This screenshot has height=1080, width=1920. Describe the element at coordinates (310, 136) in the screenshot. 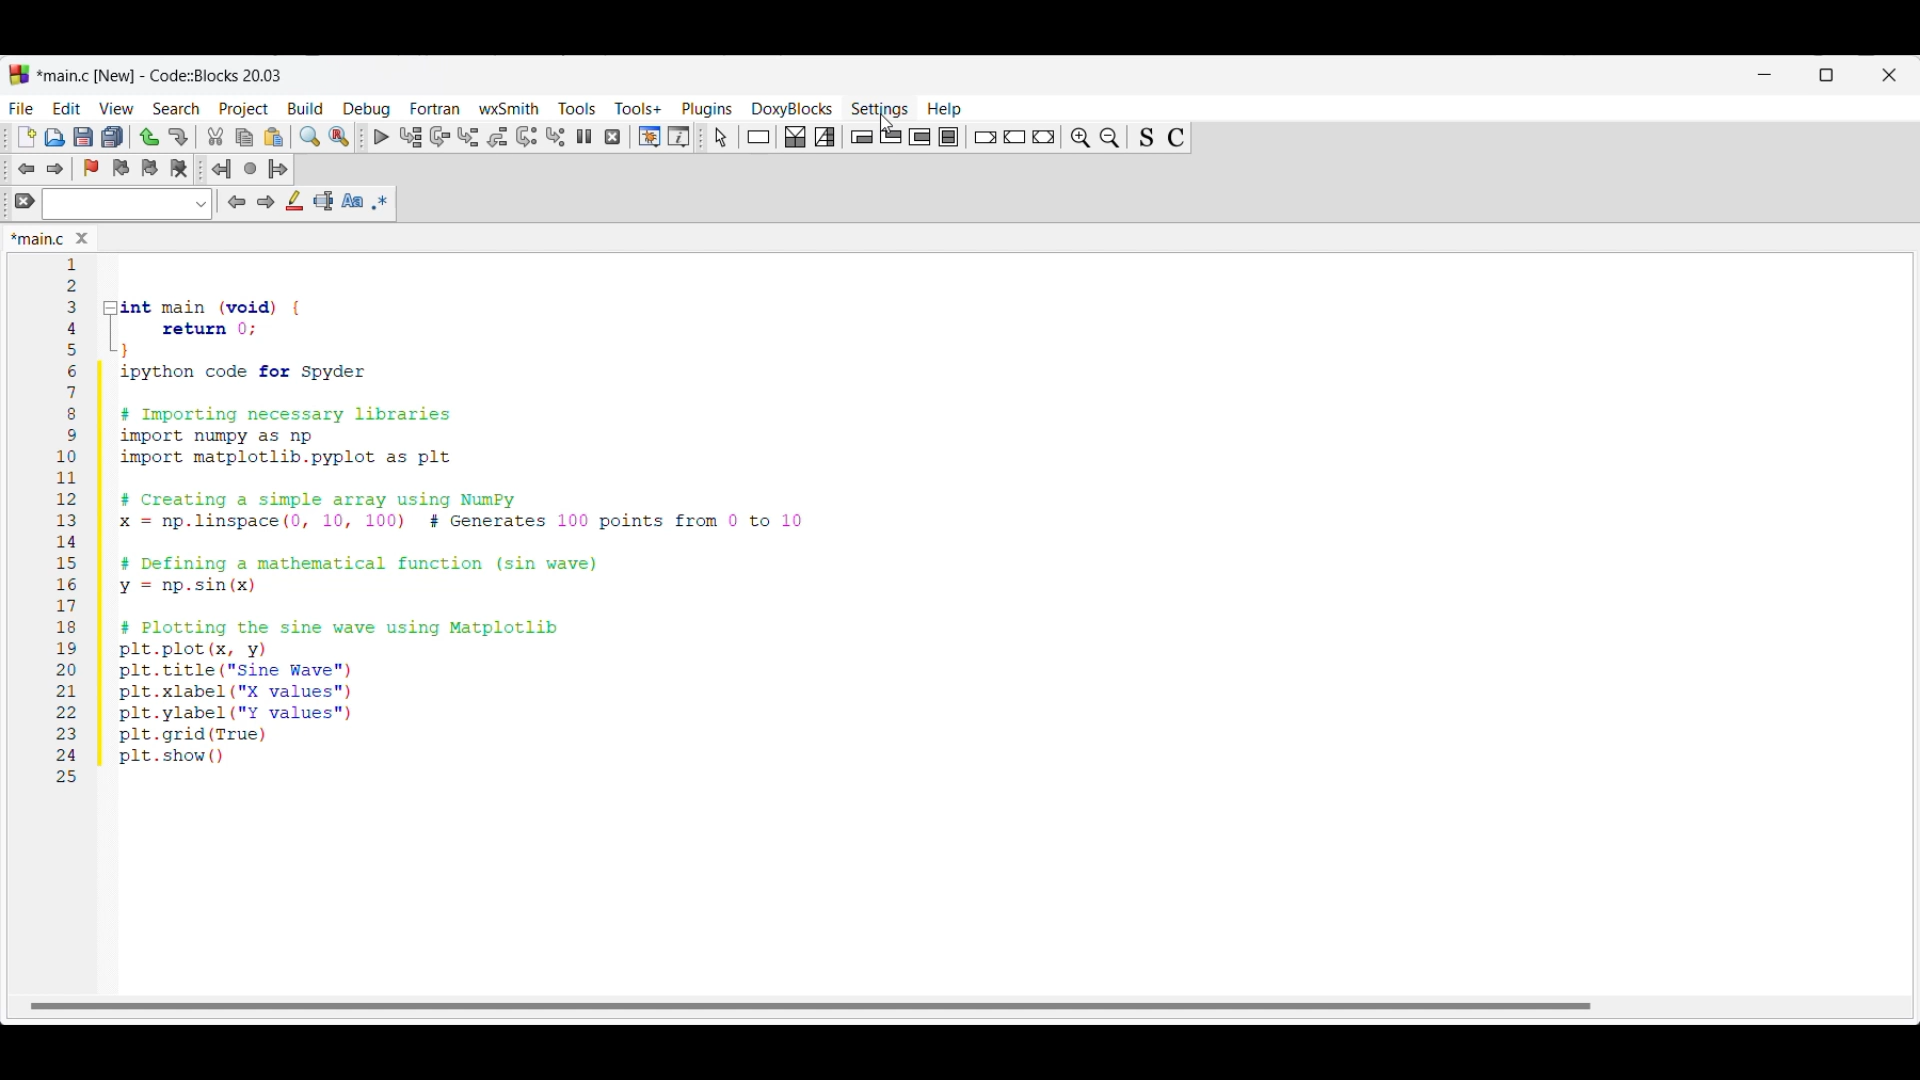

I see `Find` at that location.